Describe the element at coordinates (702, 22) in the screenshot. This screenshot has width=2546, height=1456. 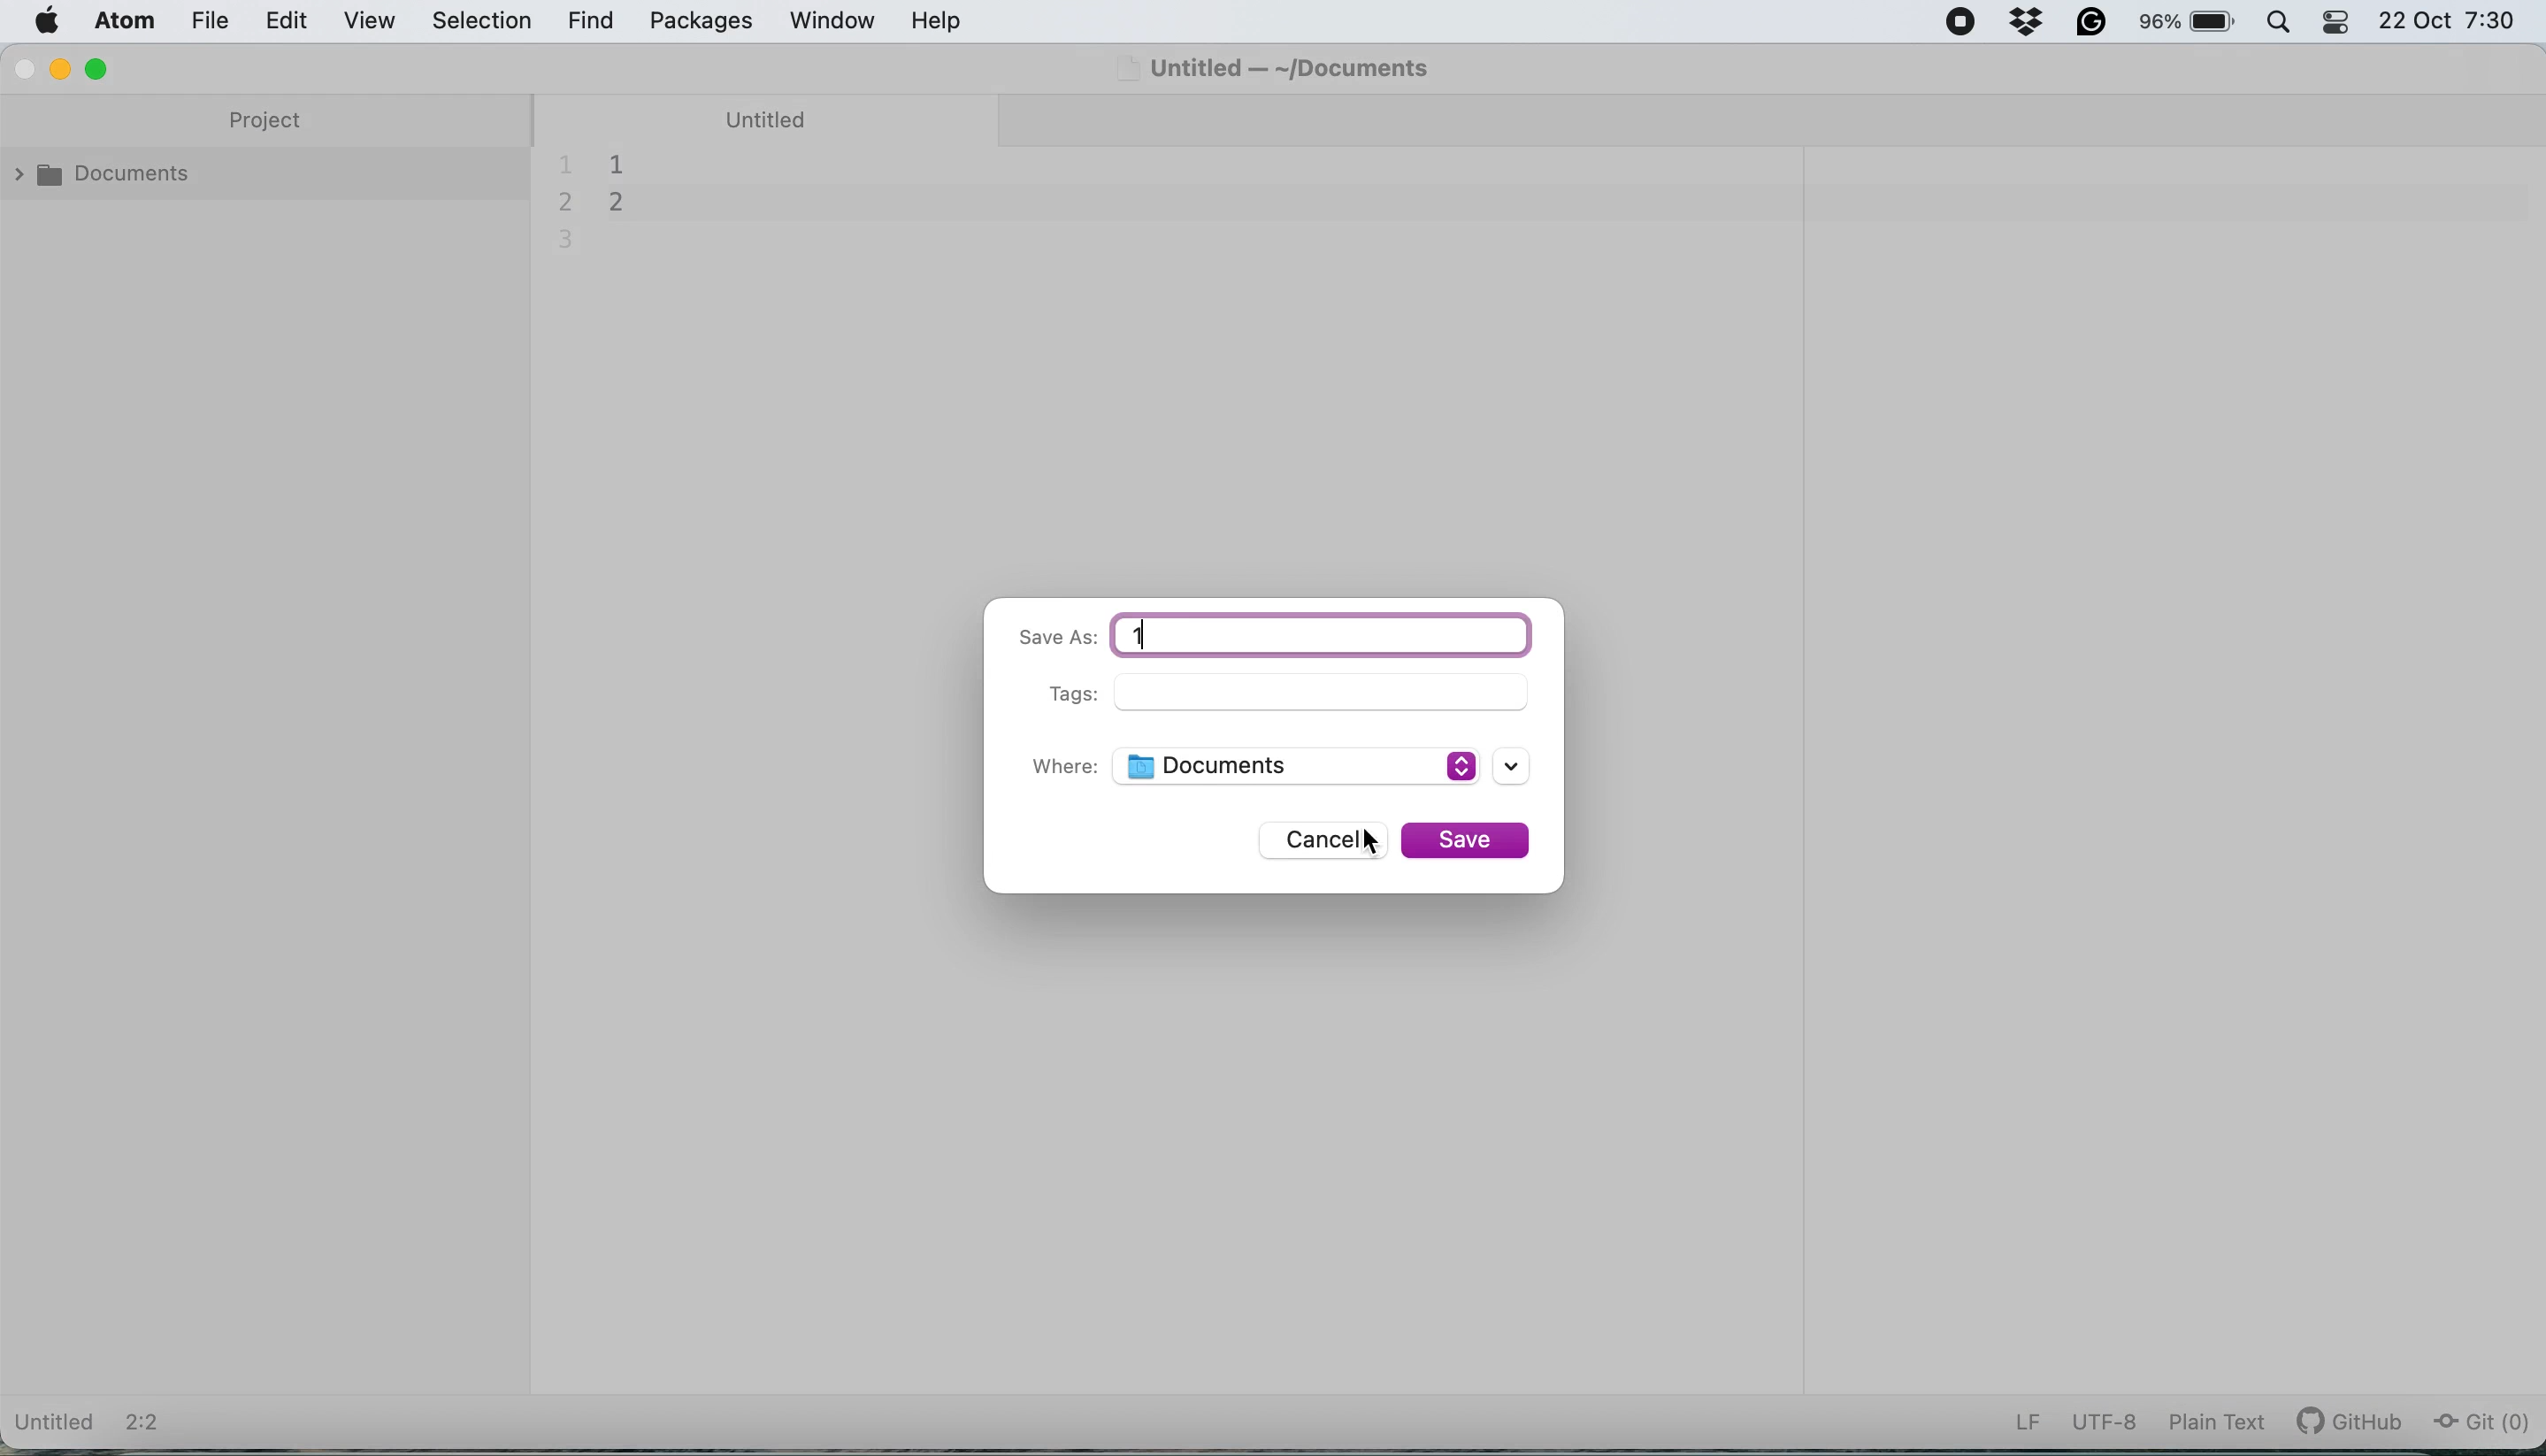
I see `packages` at that location.